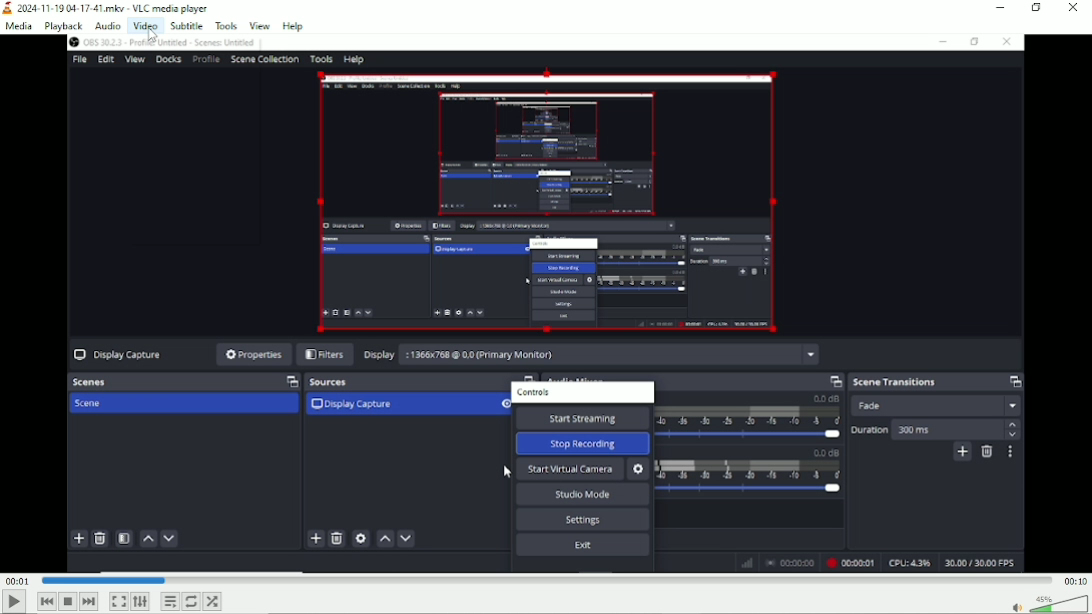  What do you see at coordinates (17, 580) in the screenshot?
I see `Elapsed time` at bounding box center [17, 580].